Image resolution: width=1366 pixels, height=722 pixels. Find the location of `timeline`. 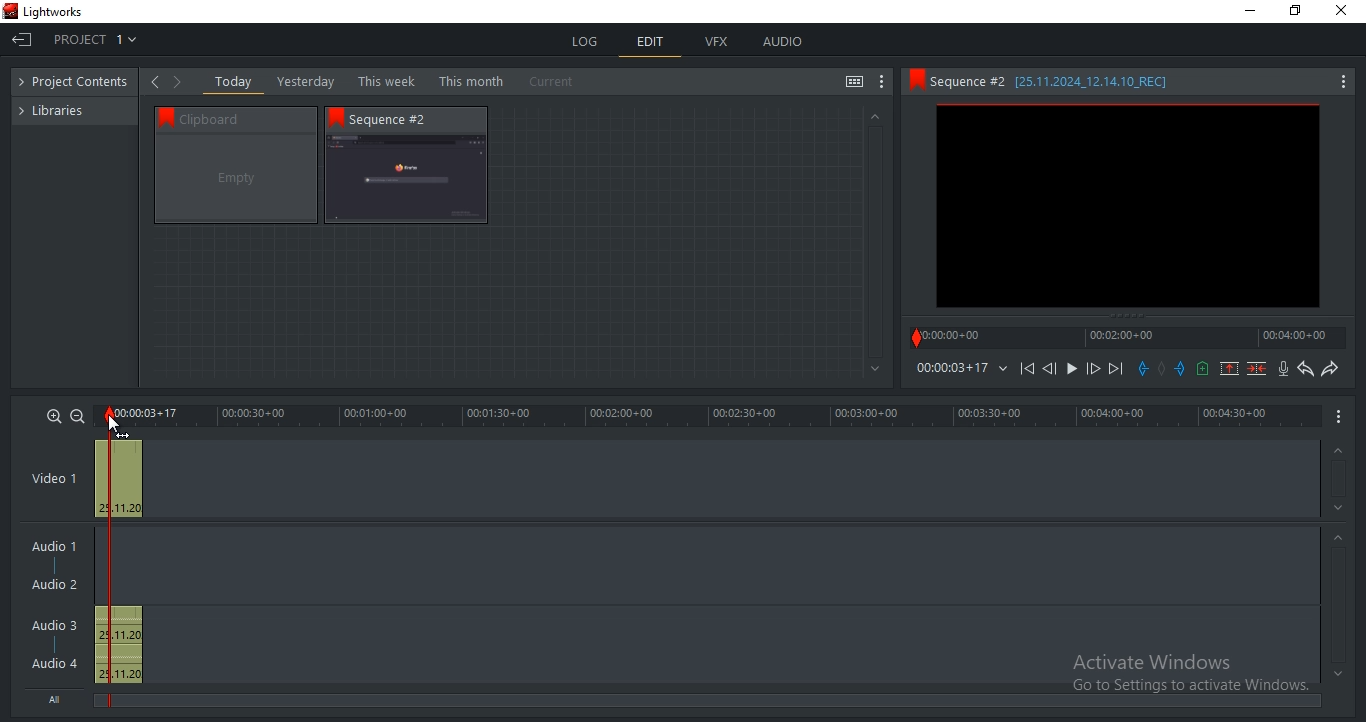

timeline is located at coordinates (710, 416).